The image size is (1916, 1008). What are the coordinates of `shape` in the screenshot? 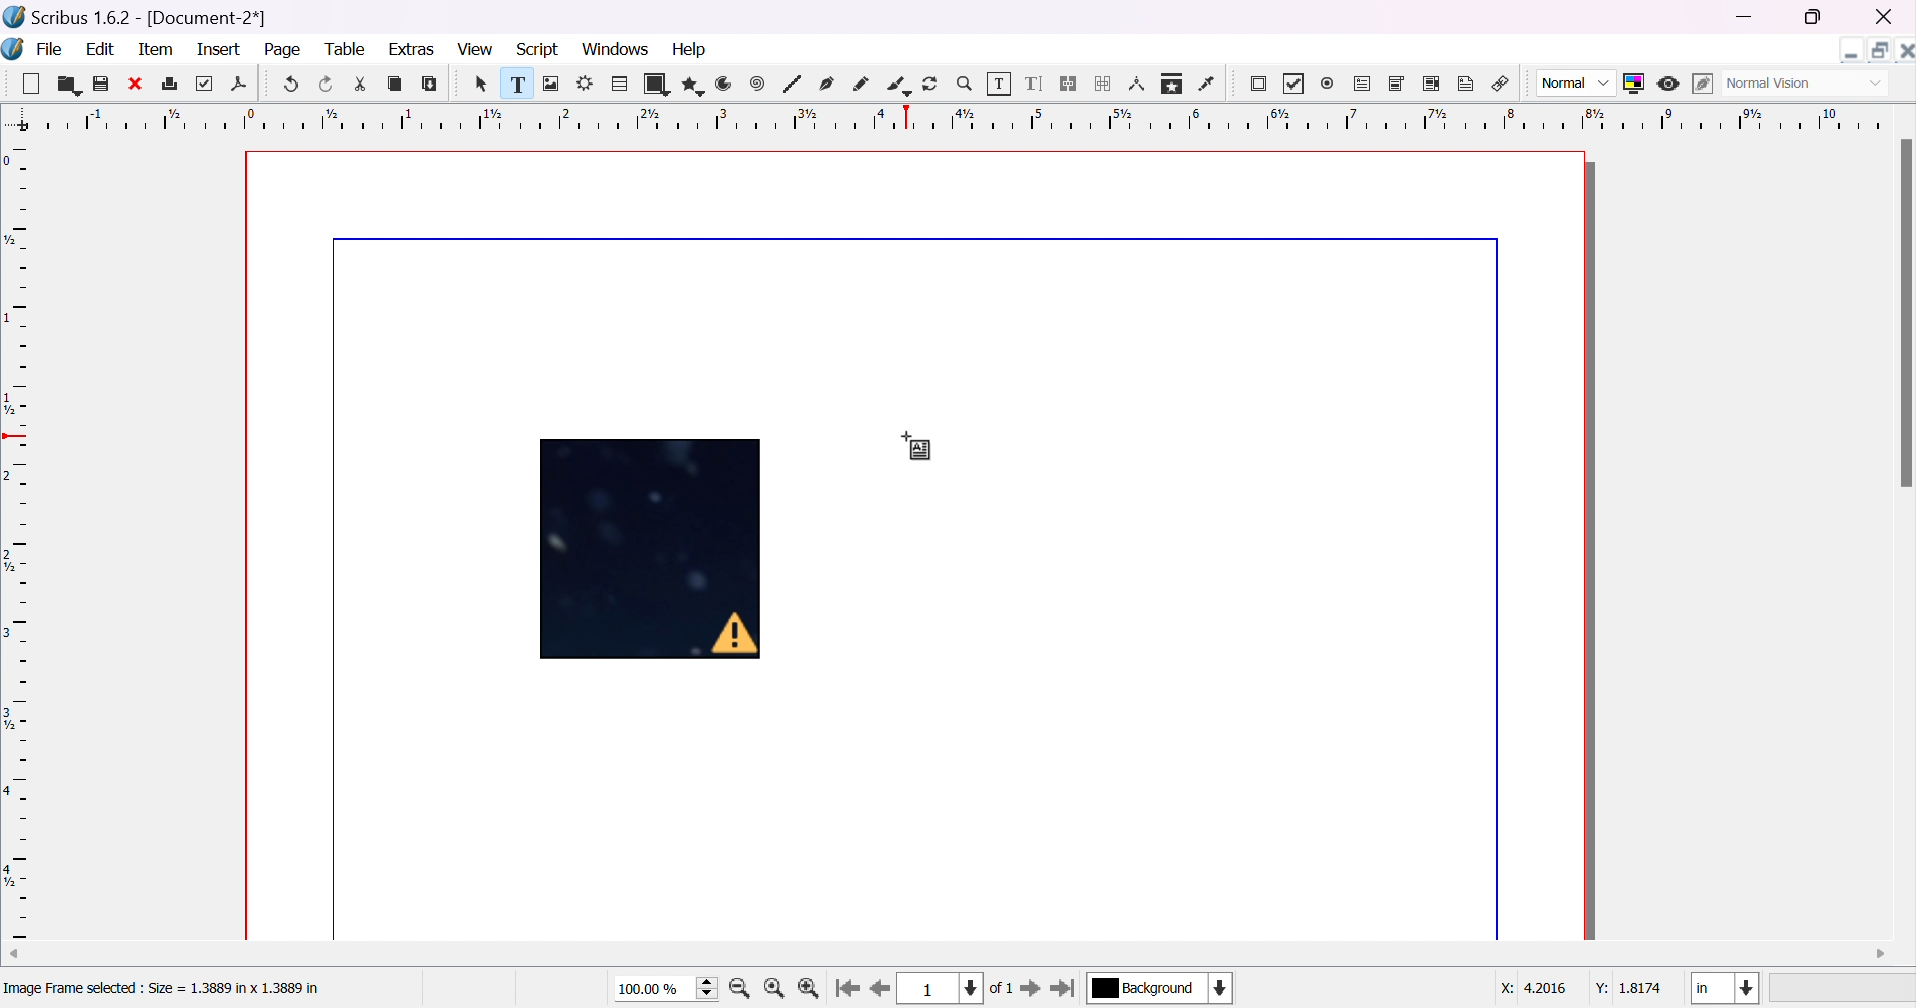 It's located at (655, 84).